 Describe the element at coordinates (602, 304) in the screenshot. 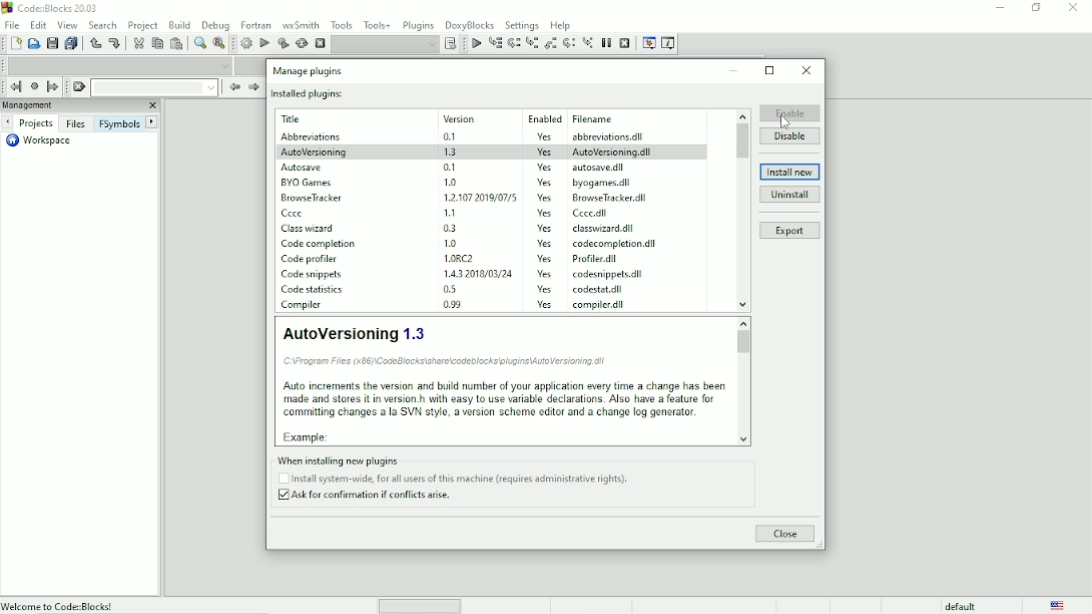

I see `file` at that location.